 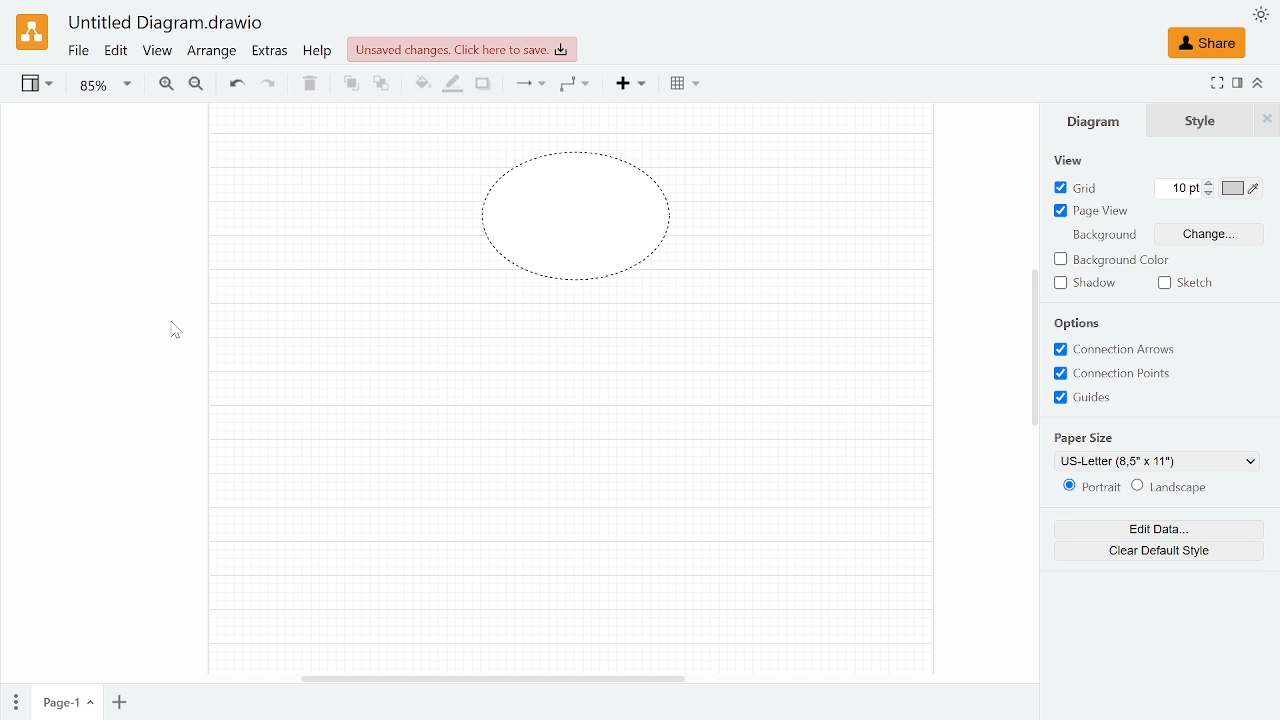 What do you see at coordinates (485, 83) in the screenshot?
I see `Shadow` at bounding box center [485, 83].